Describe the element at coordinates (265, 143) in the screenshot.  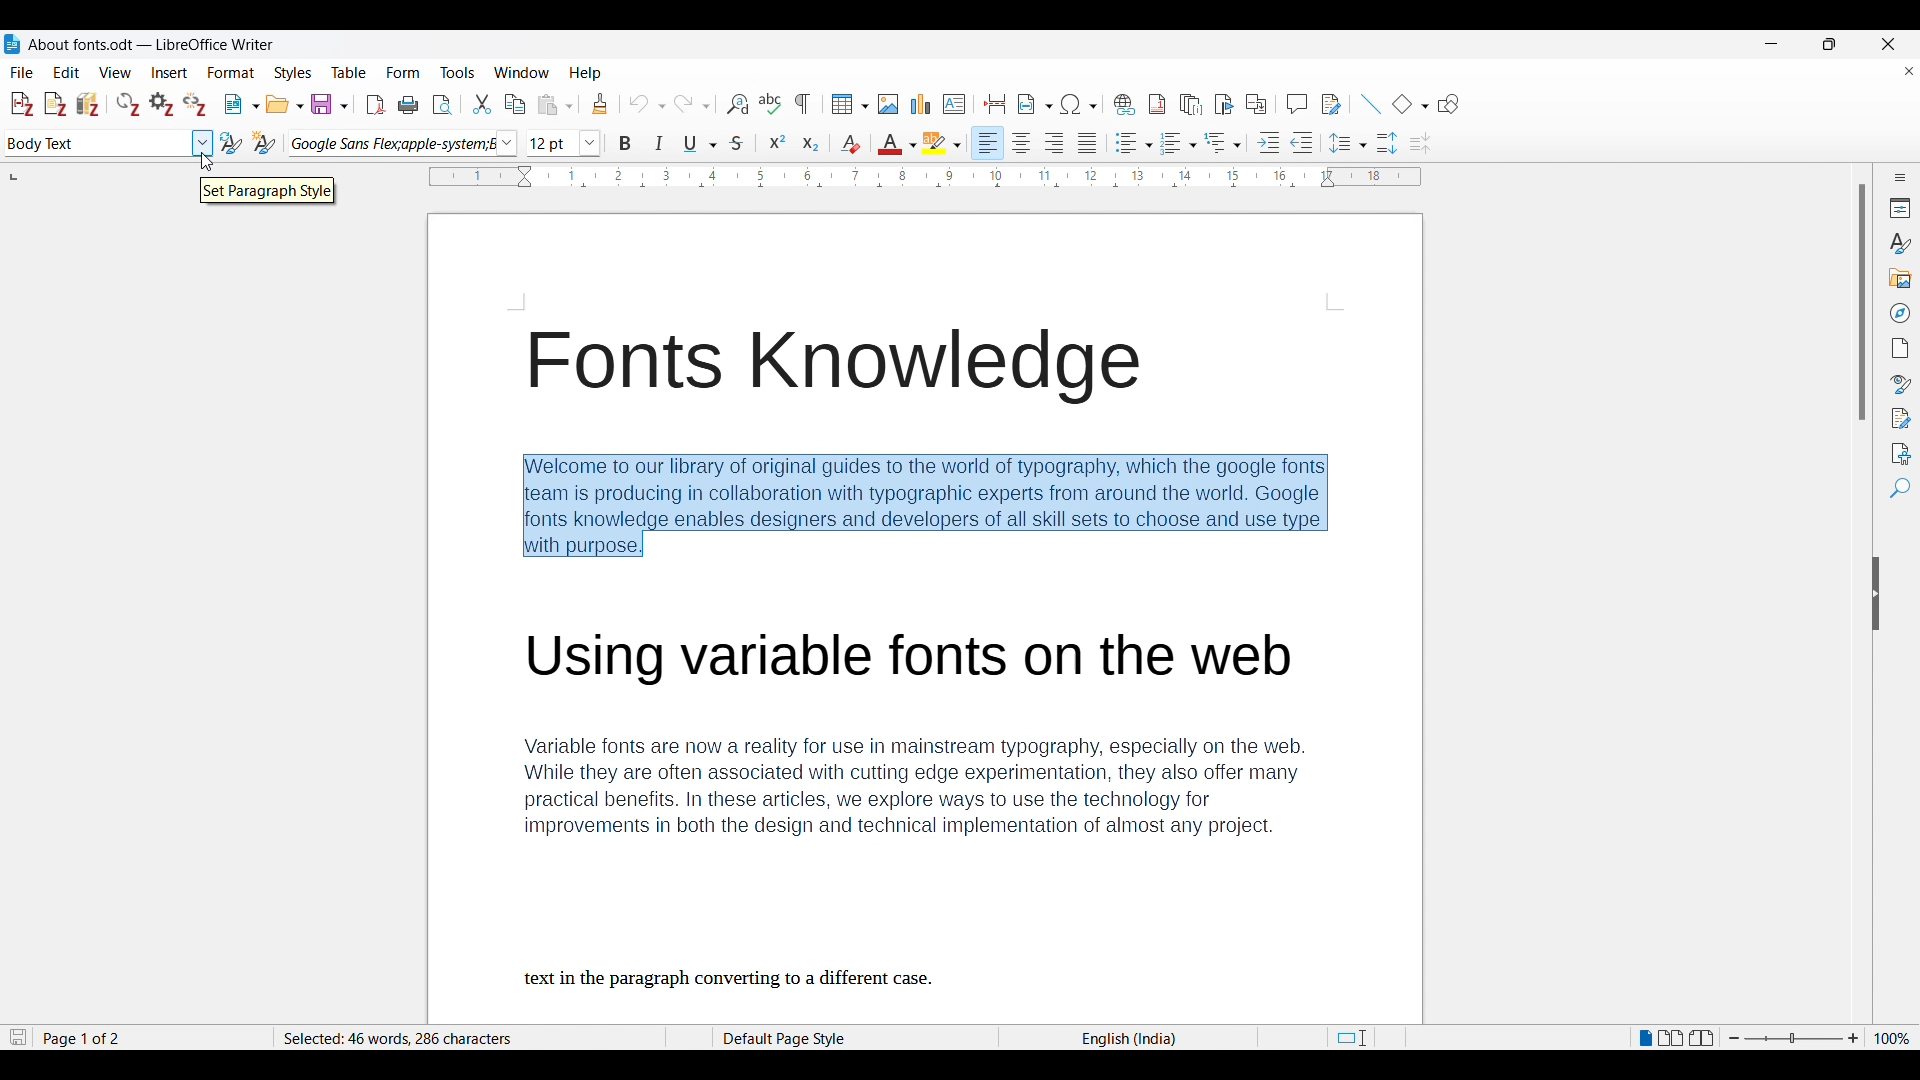
I see `New style from selection` at that location.